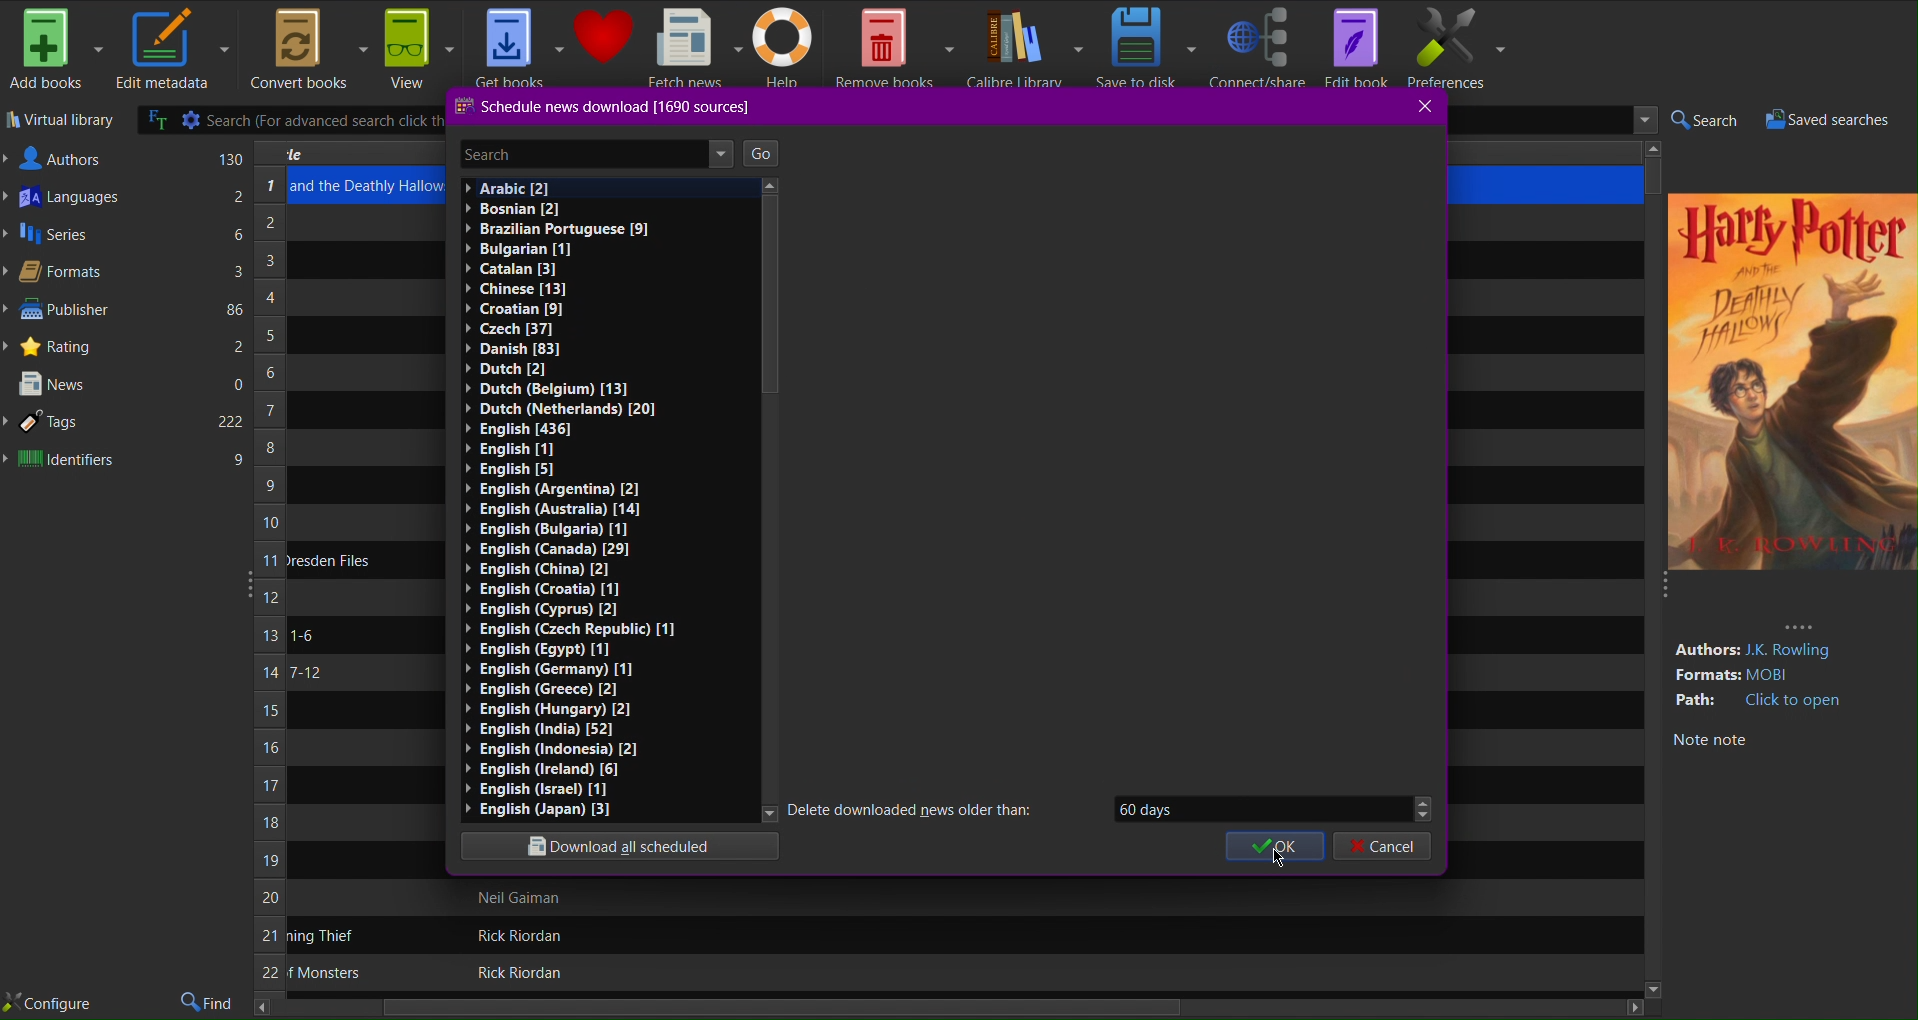  What do you see at coordinates (60, 122) in the screenshot?
I see `Virtual Library` at bounding box center [60, 122].